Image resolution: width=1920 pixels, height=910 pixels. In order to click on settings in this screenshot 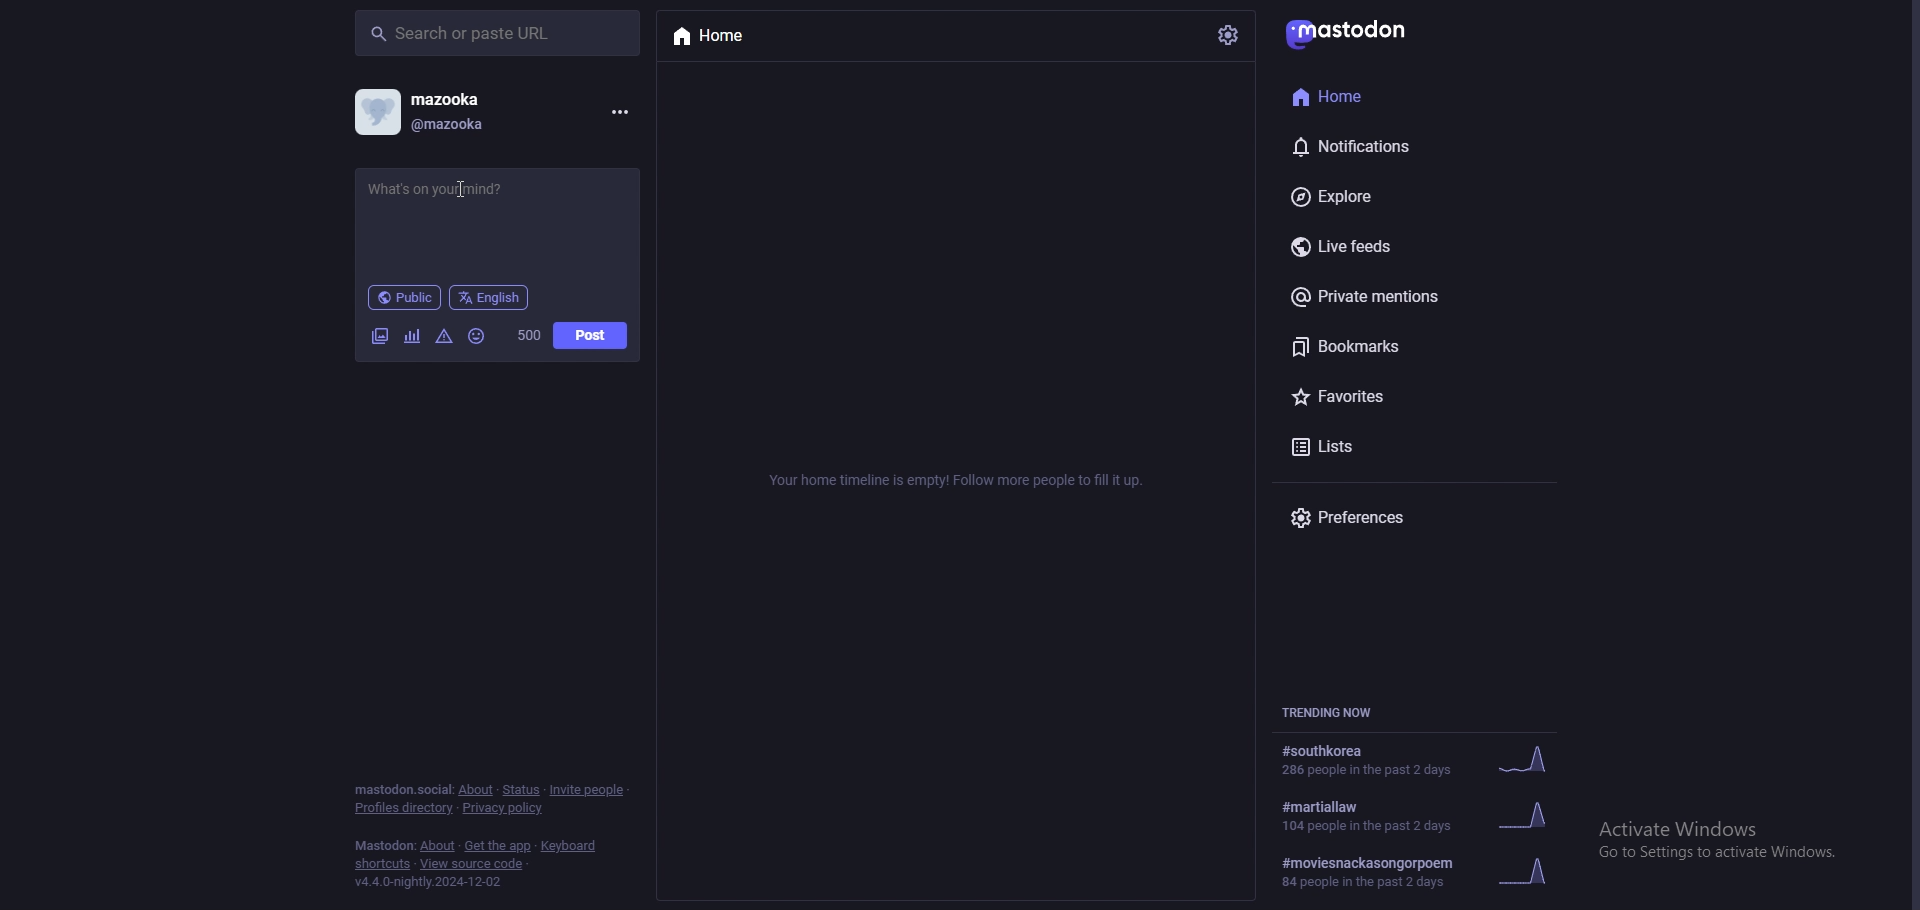, I will do `click(1229, 35)`.